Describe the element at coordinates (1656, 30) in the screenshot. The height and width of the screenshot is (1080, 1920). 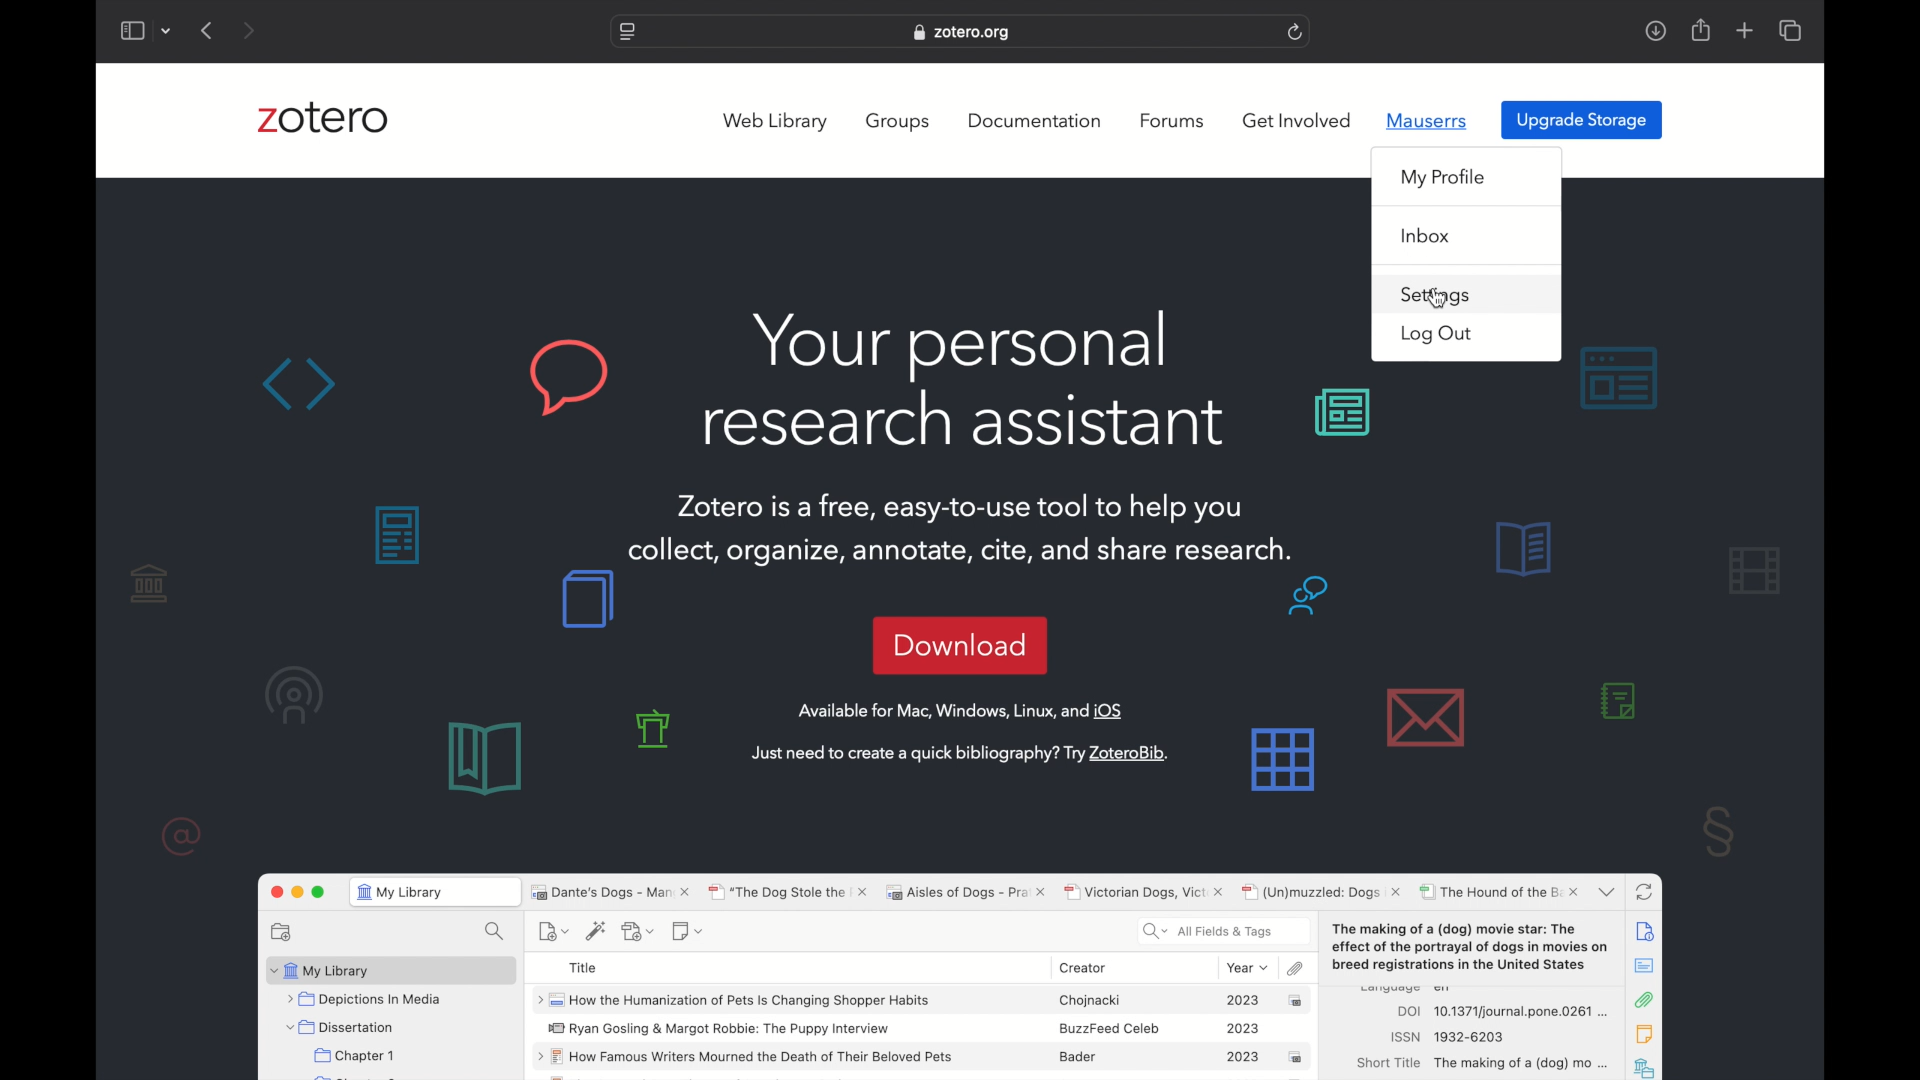
I see `downloads` at that location.